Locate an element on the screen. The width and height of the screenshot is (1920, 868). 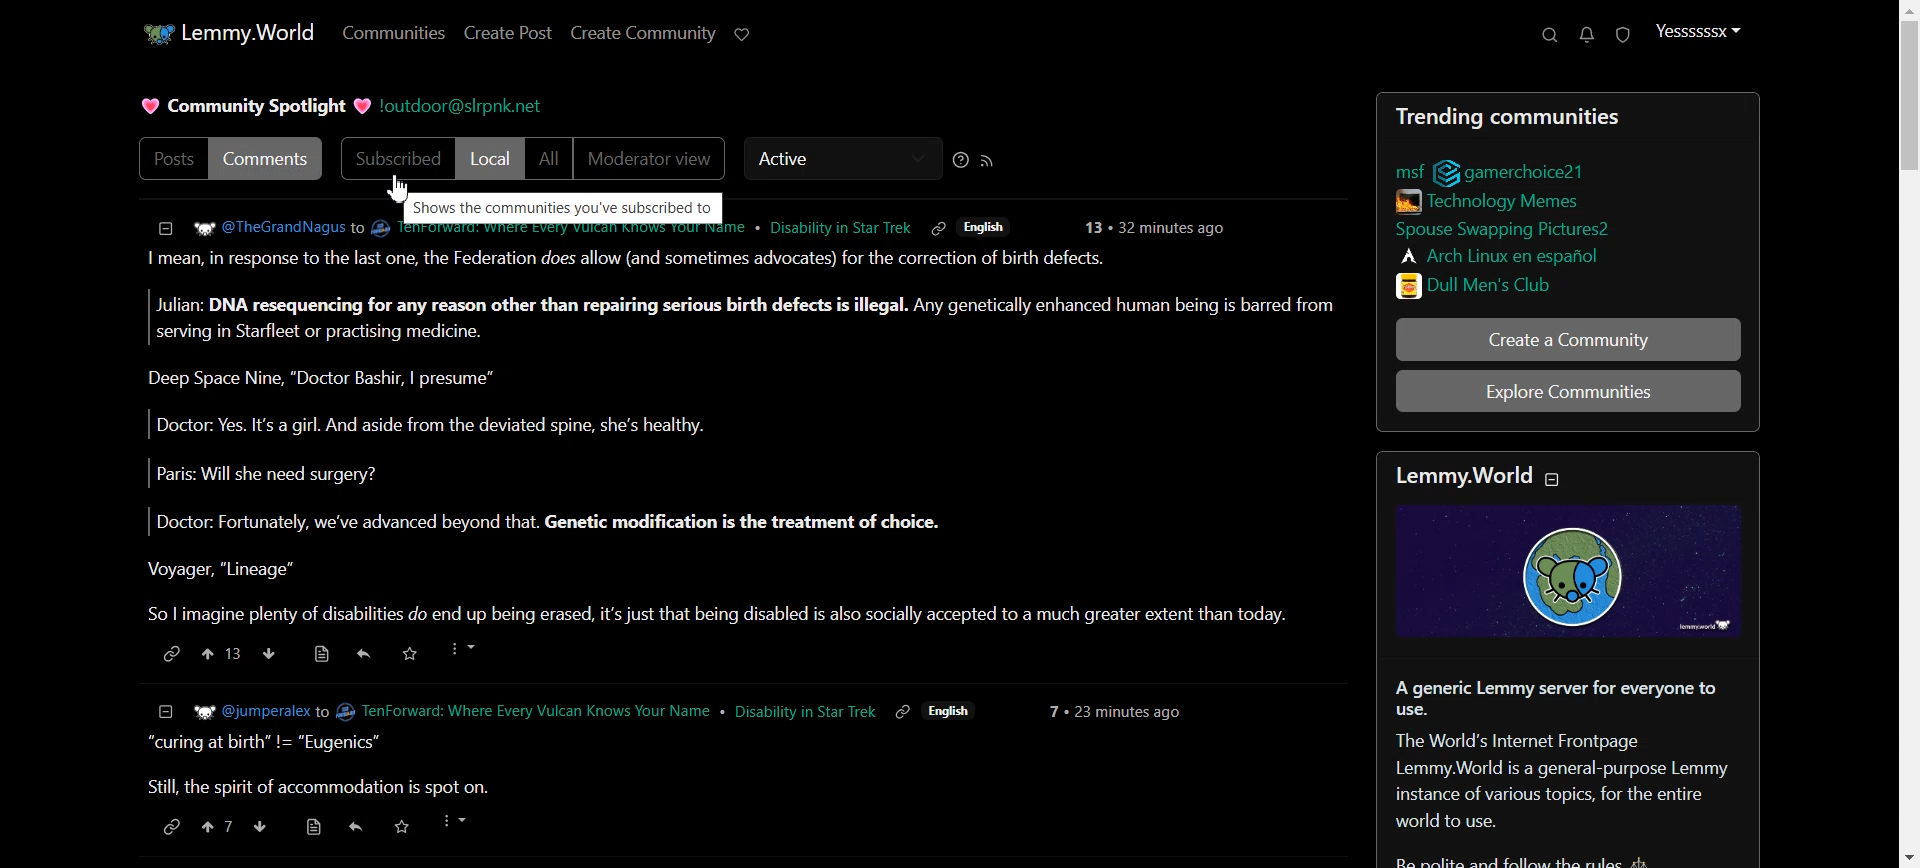
Scroll bar is located at coordinates (1902, 434).